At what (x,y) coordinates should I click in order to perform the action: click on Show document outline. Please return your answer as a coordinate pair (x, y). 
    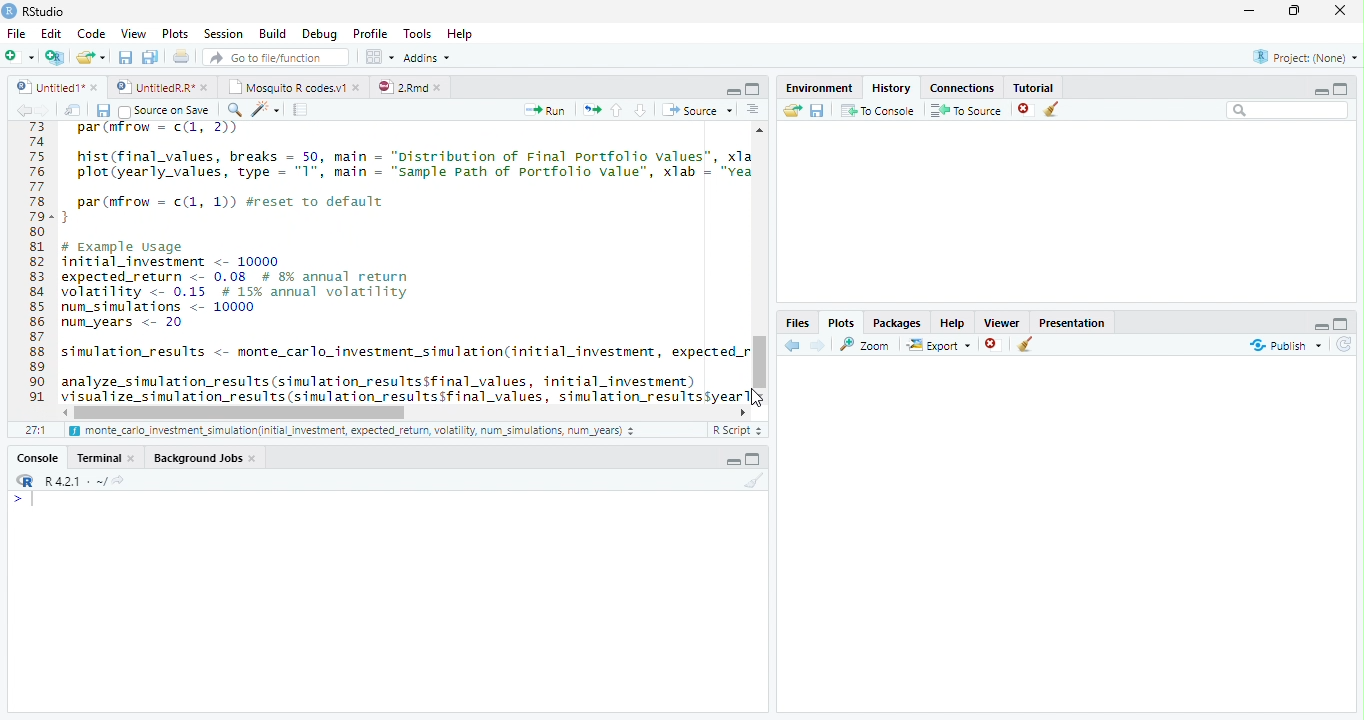
    Looking at the image, I should click on (753, 111).